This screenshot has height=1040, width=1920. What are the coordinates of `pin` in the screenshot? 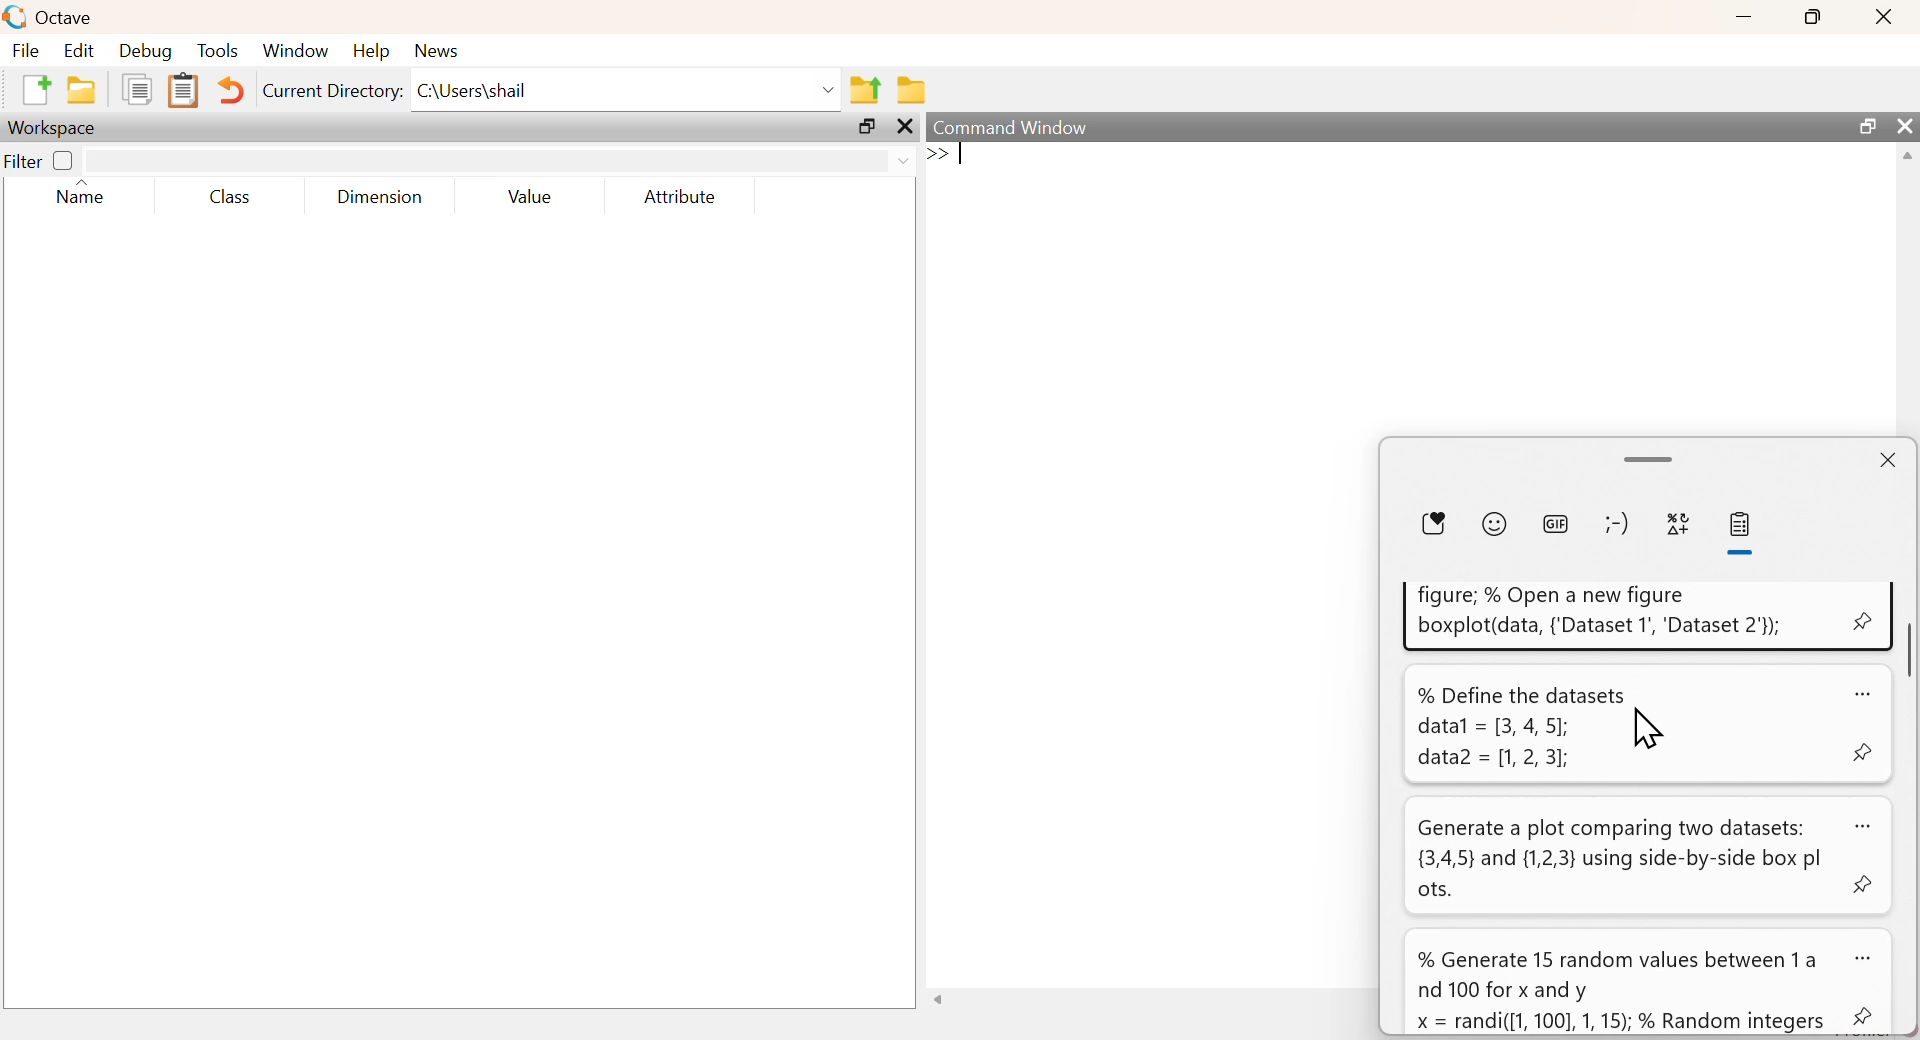 It's located at (1862, 751).